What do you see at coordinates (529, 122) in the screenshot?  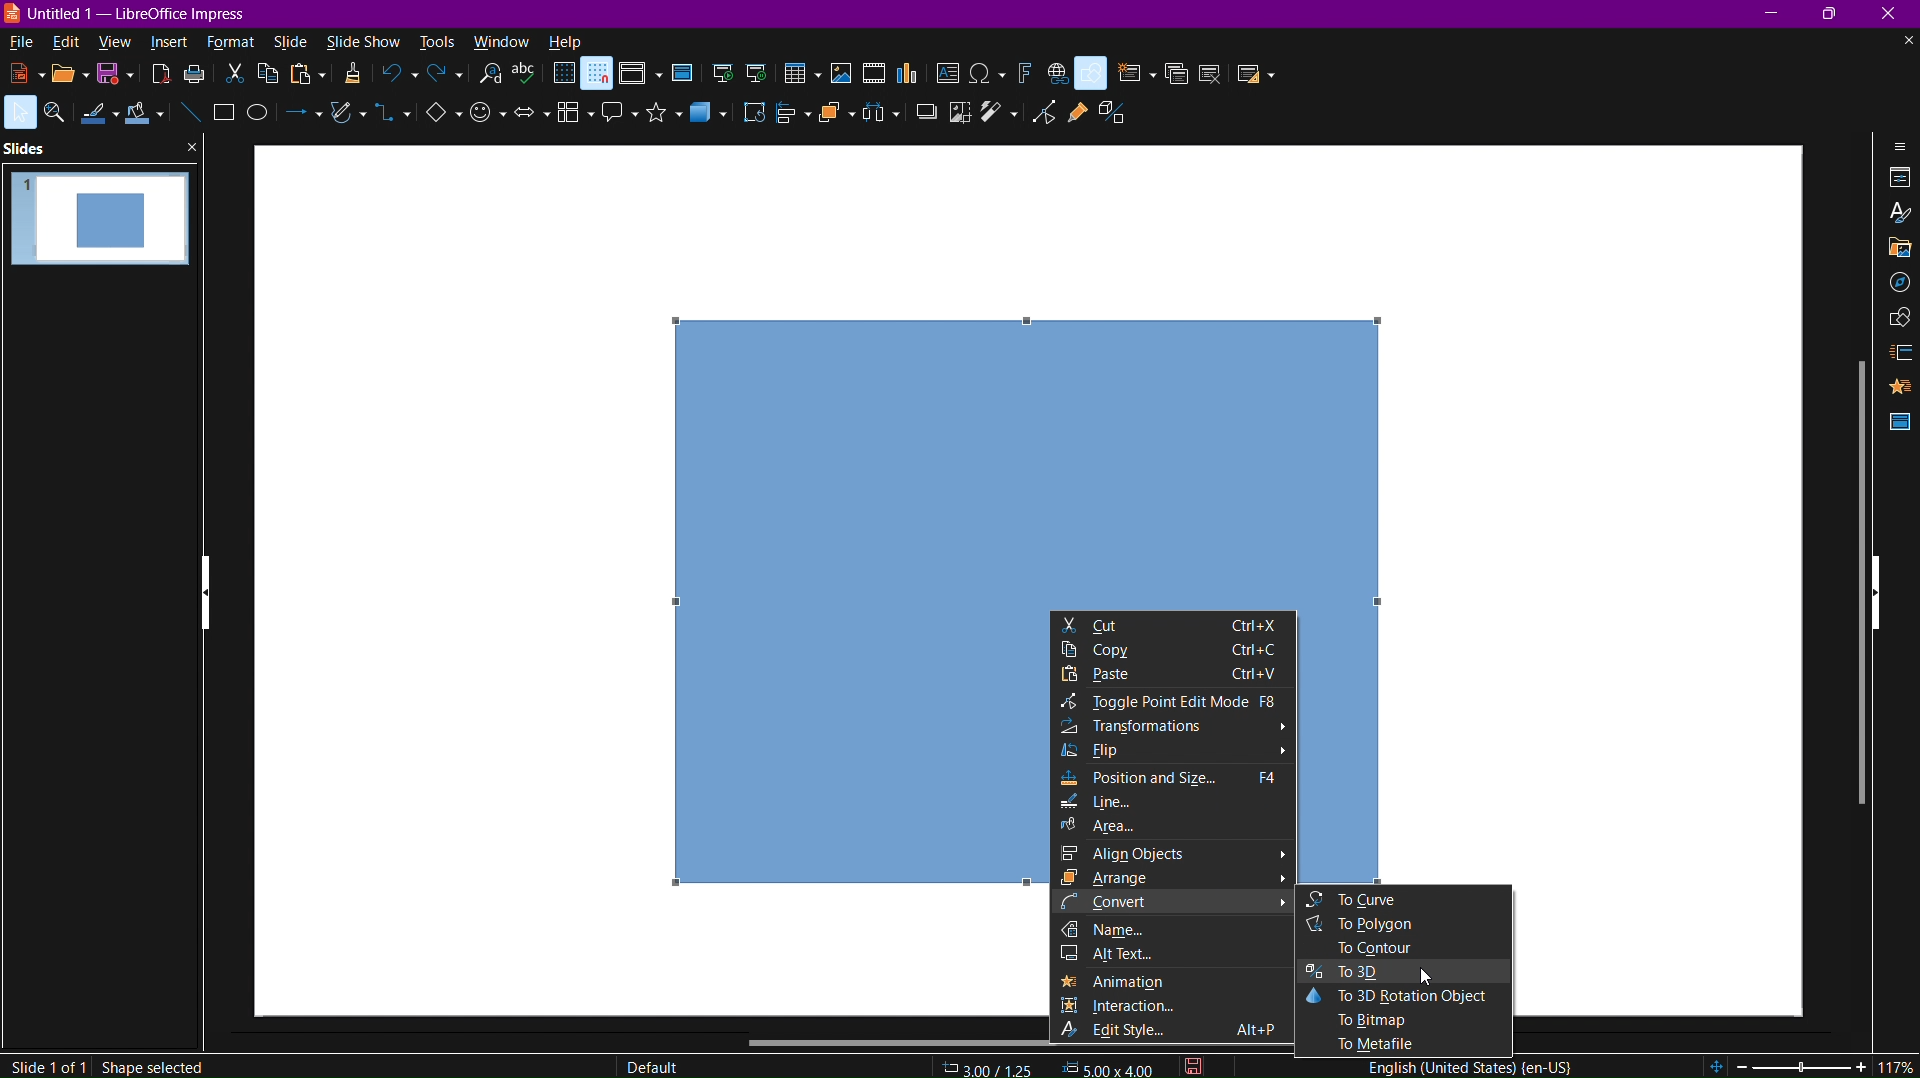 I see `Block Arrows` at bounding box center [529, 122].